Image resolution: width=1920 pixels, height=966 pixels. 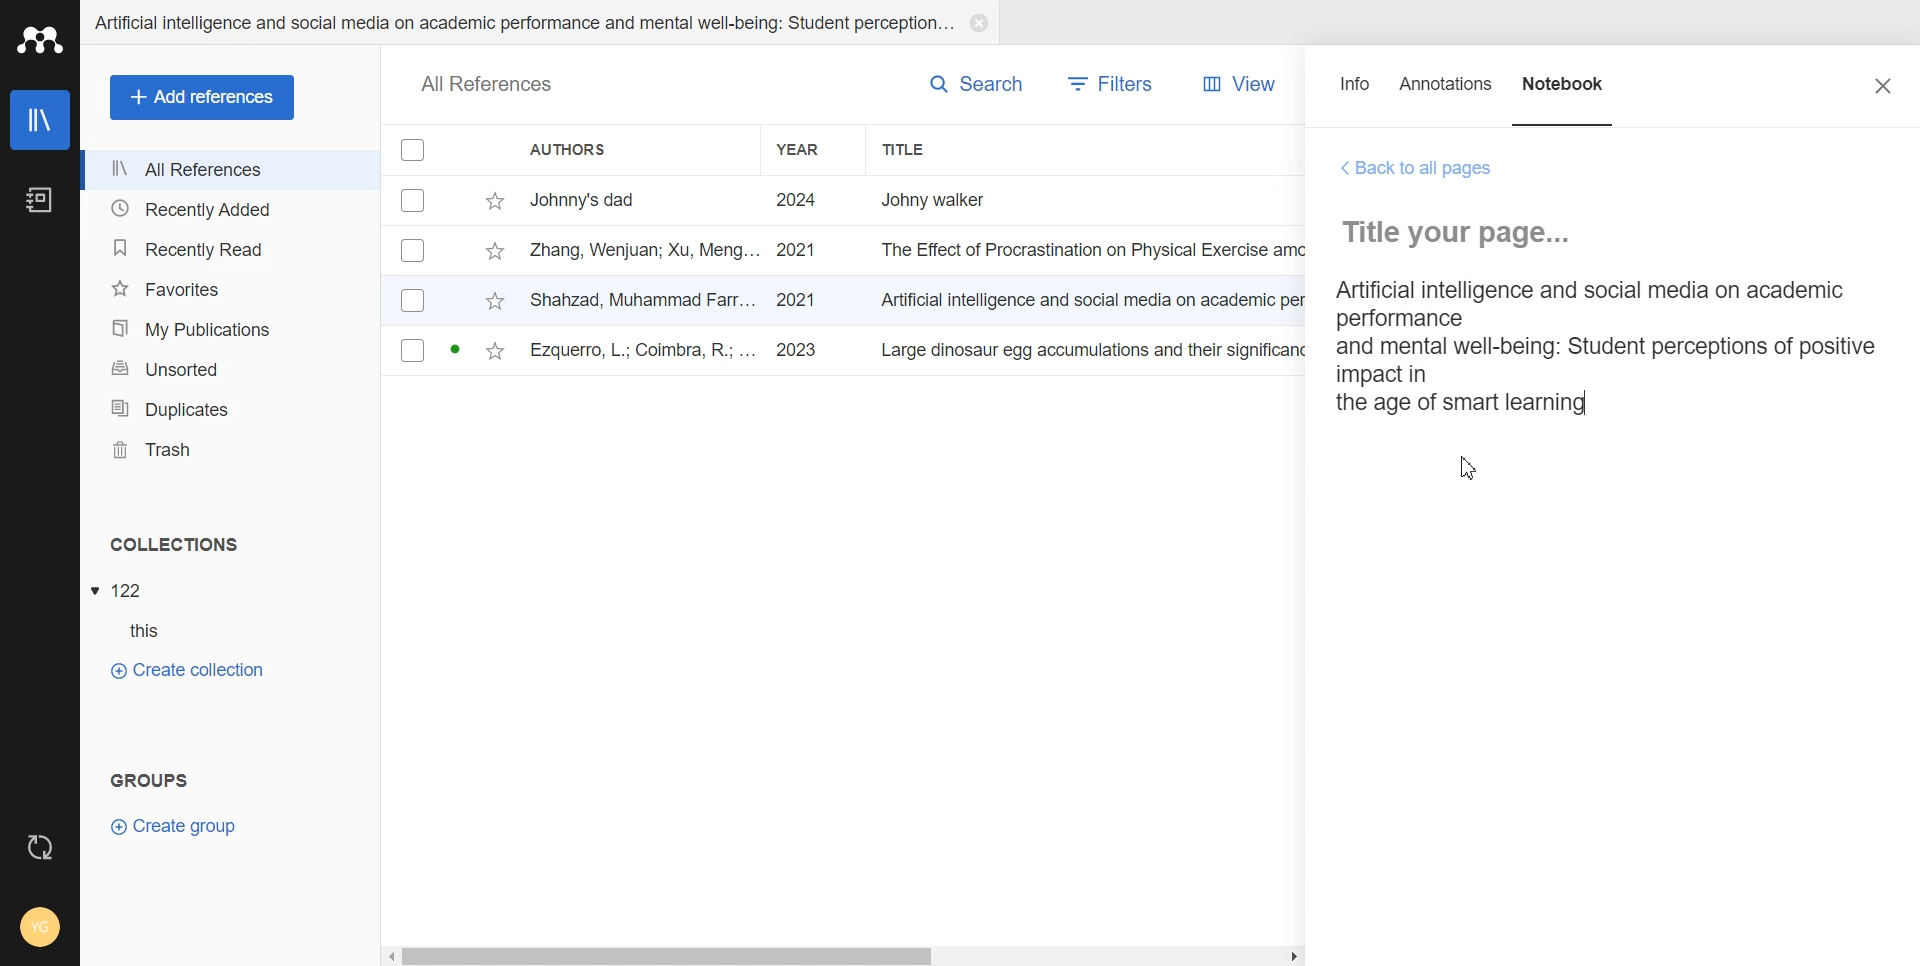 I want to click on 122, so click(x=129, y=591).